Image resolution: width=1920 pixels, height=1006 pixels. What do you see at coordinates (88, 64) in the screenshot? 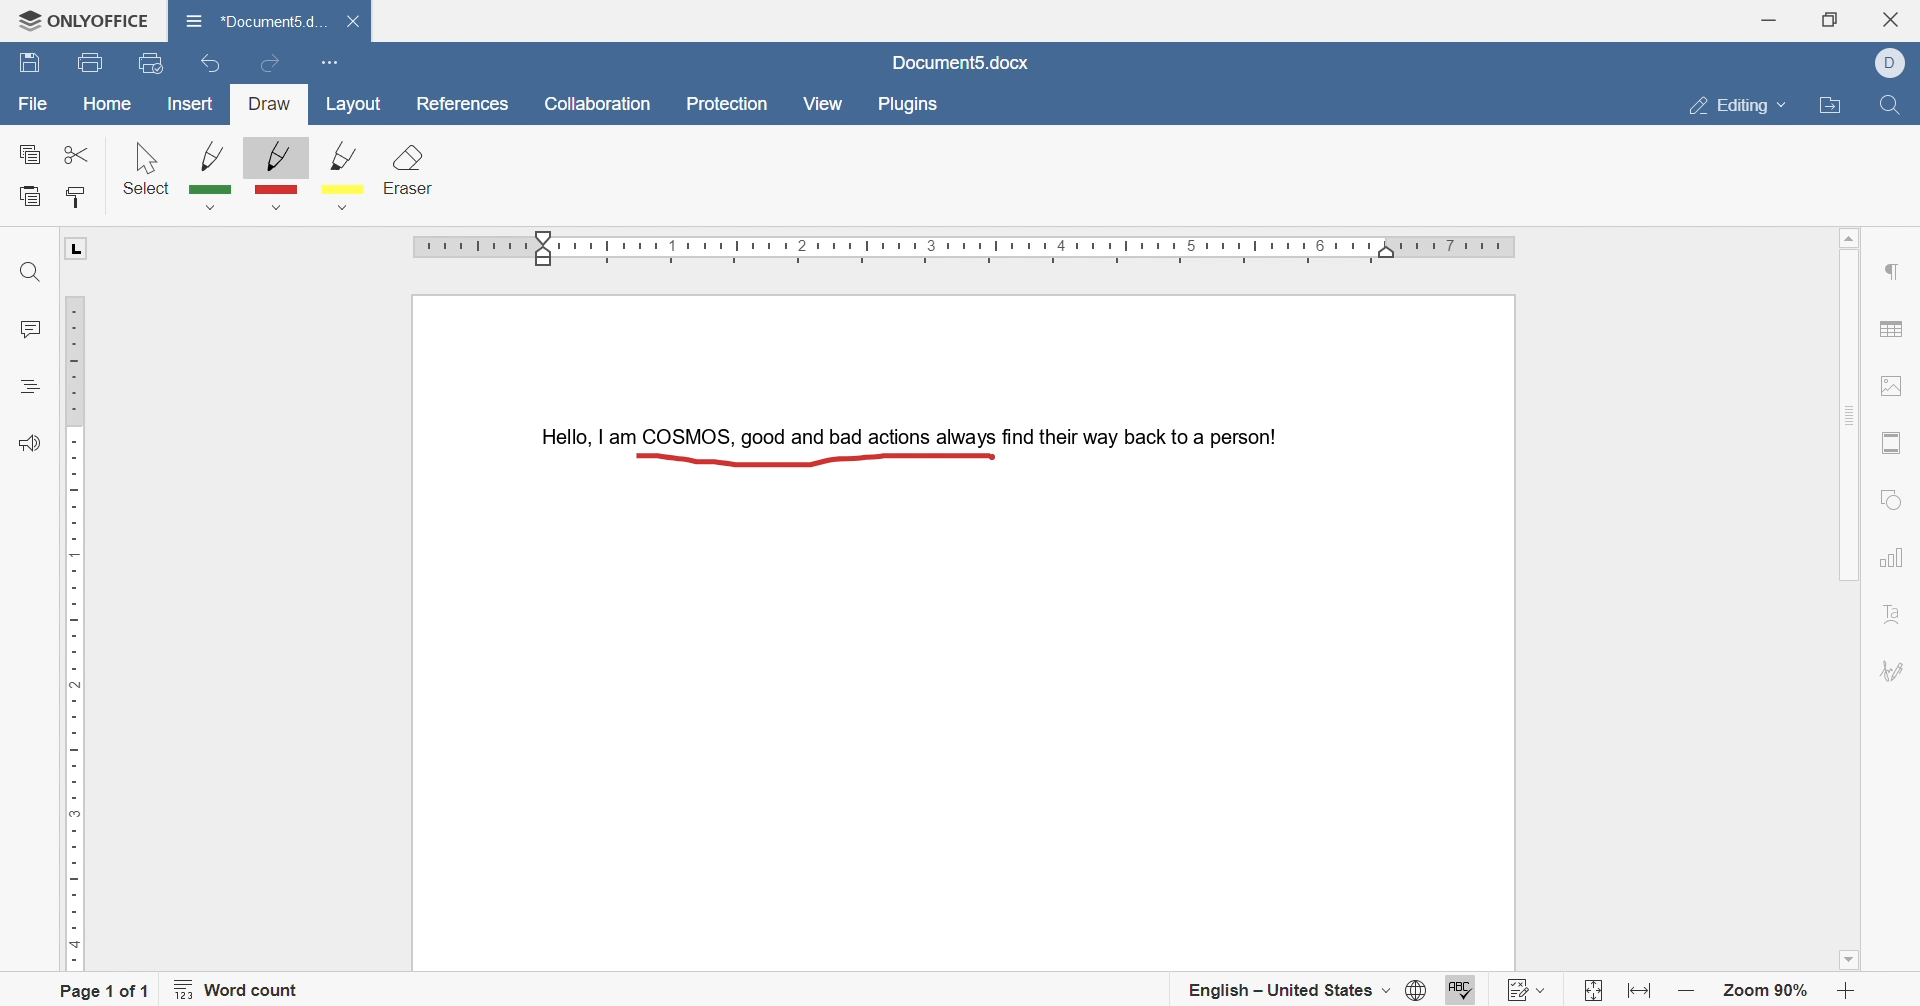
I see `print` at bounding box center [88, 64].